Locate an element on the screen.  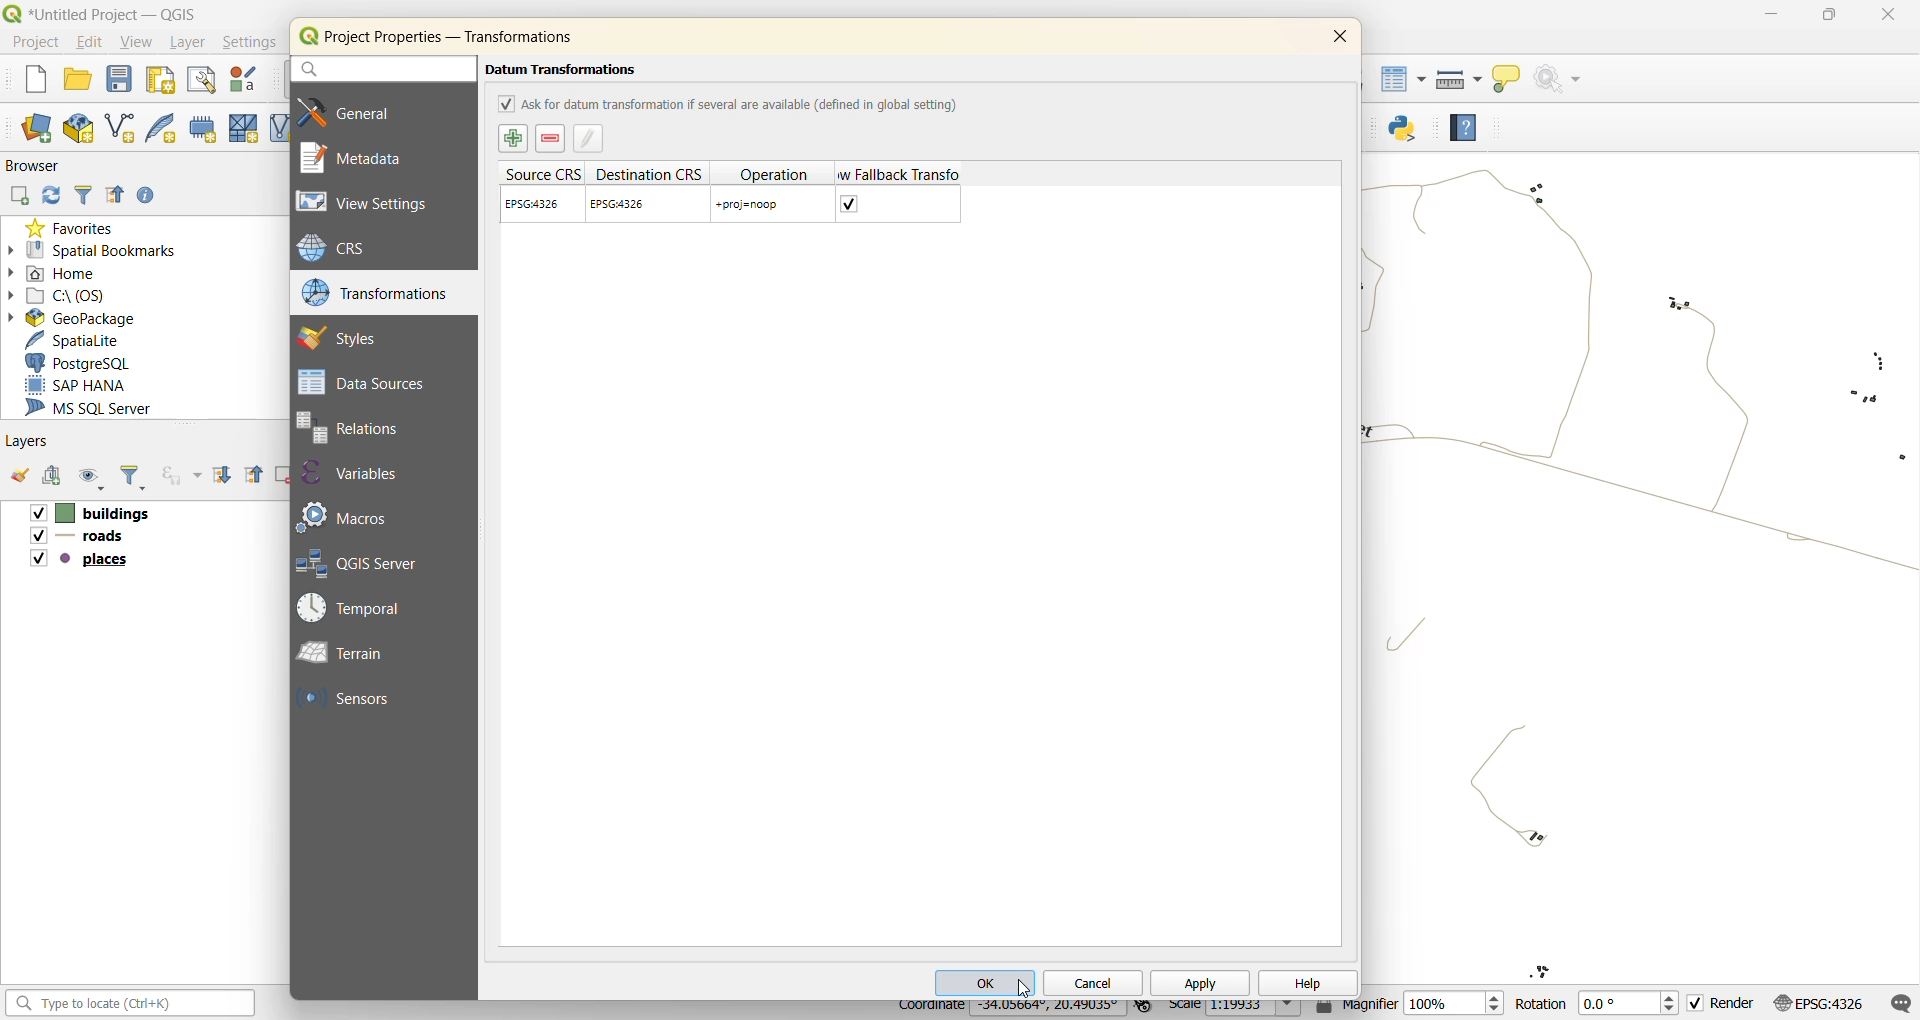
expand all is located at coordinates (222, 472).